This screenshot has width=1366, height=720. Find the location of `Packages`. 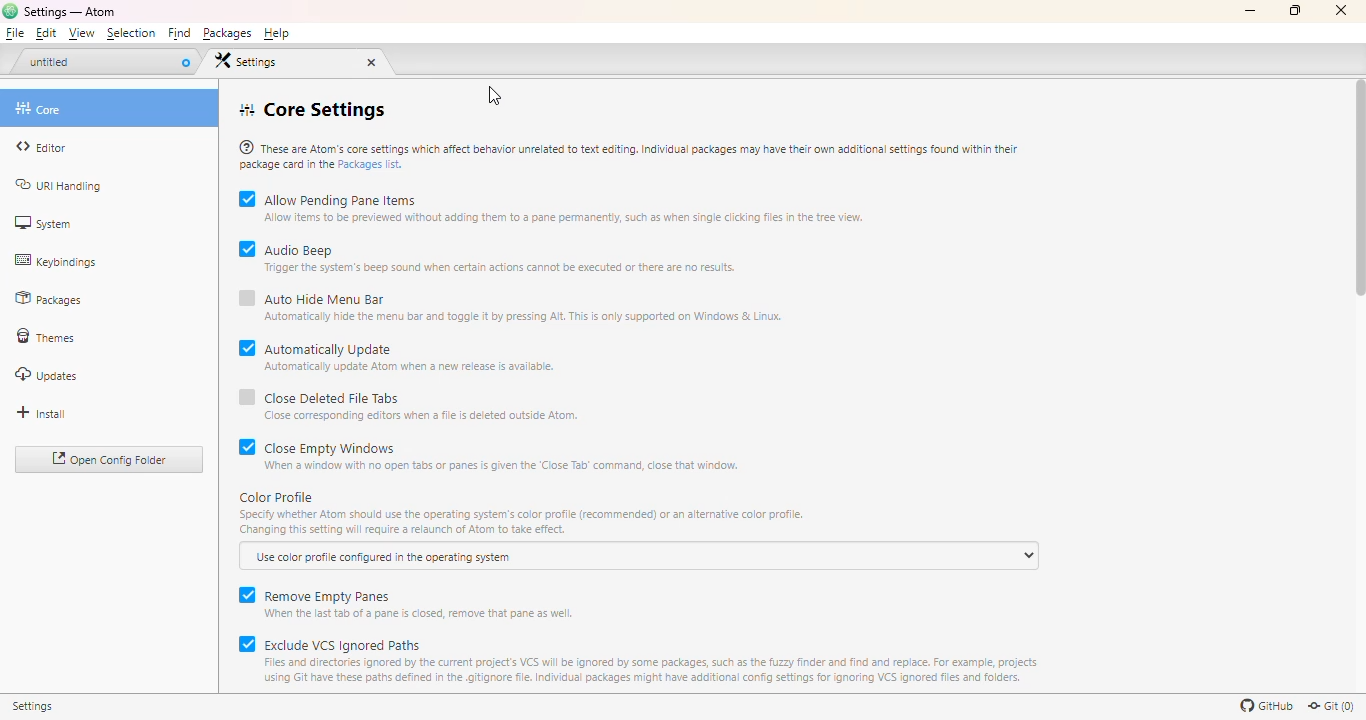

Packages is located at coordinates (227, 34).